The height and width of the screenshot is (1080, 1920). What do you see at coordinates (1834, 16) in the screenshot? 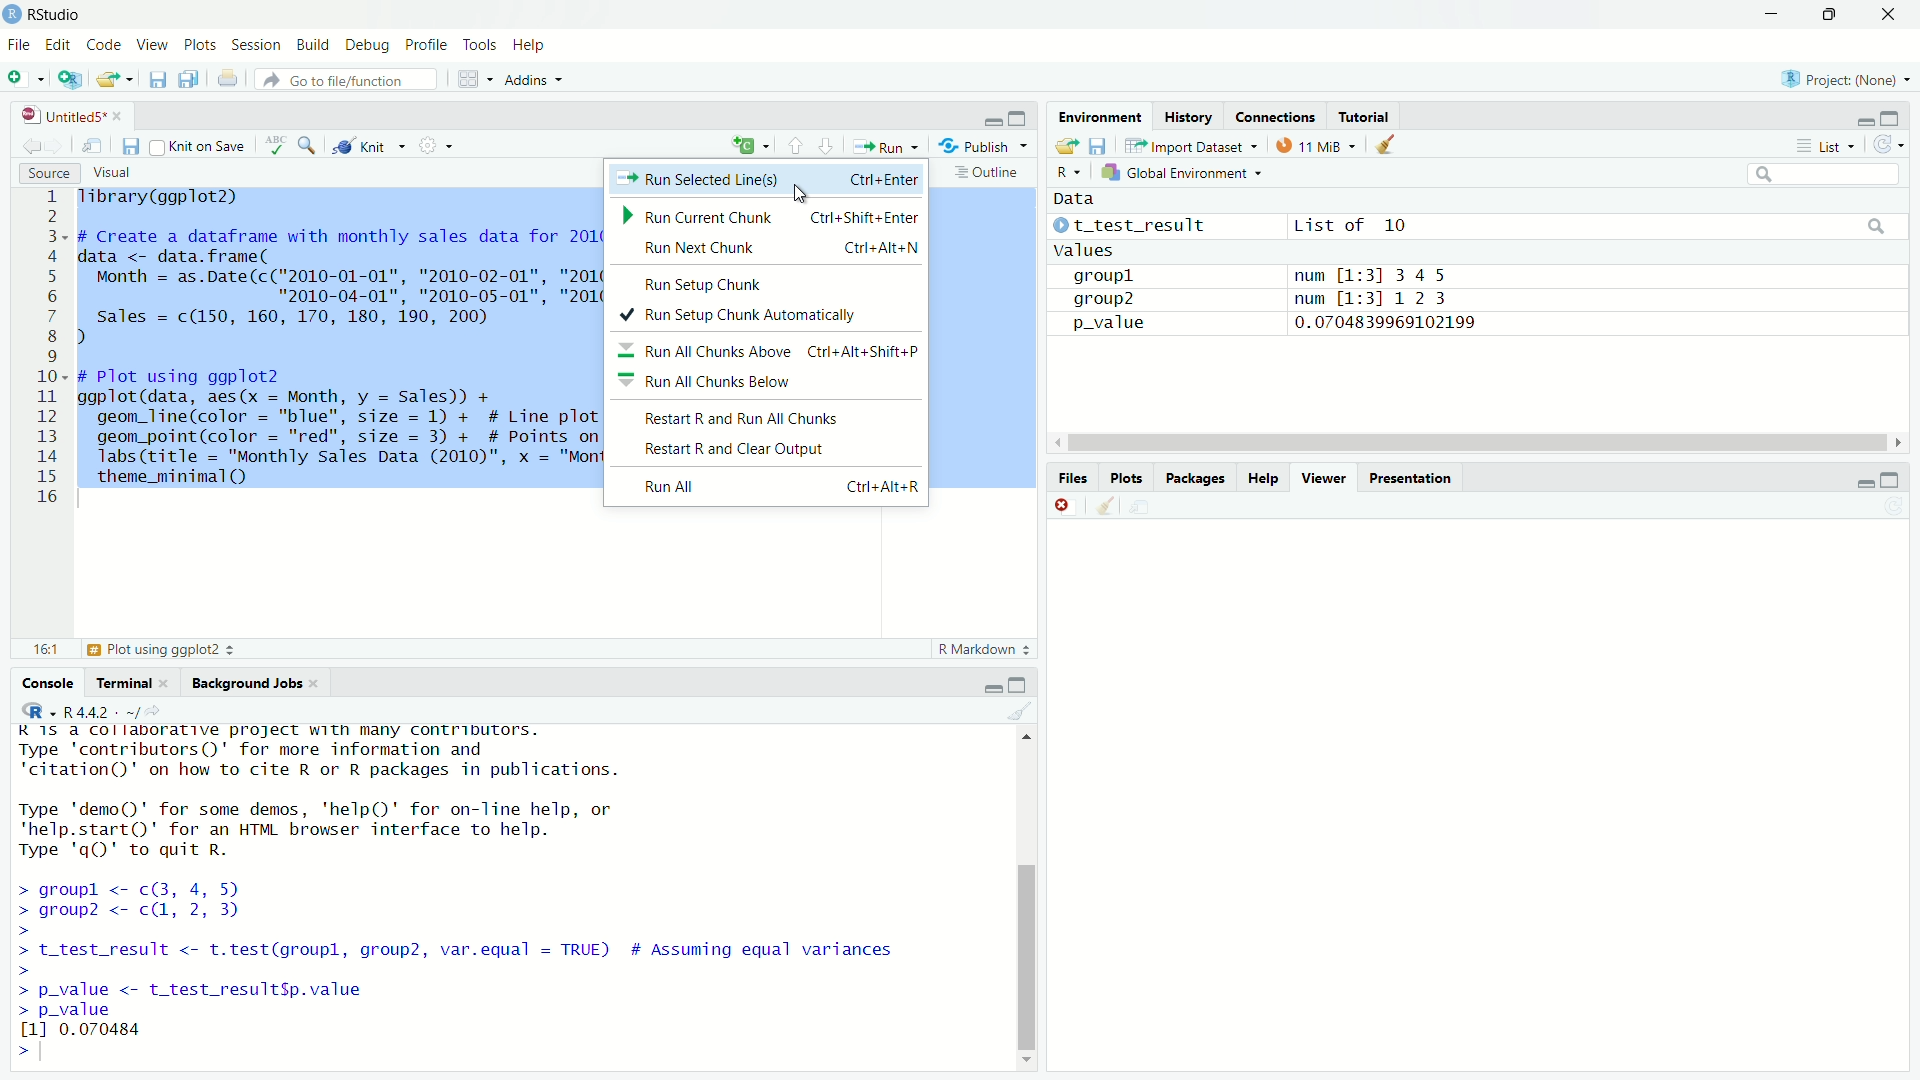
I see `down` at bounding box center [1834, 16].